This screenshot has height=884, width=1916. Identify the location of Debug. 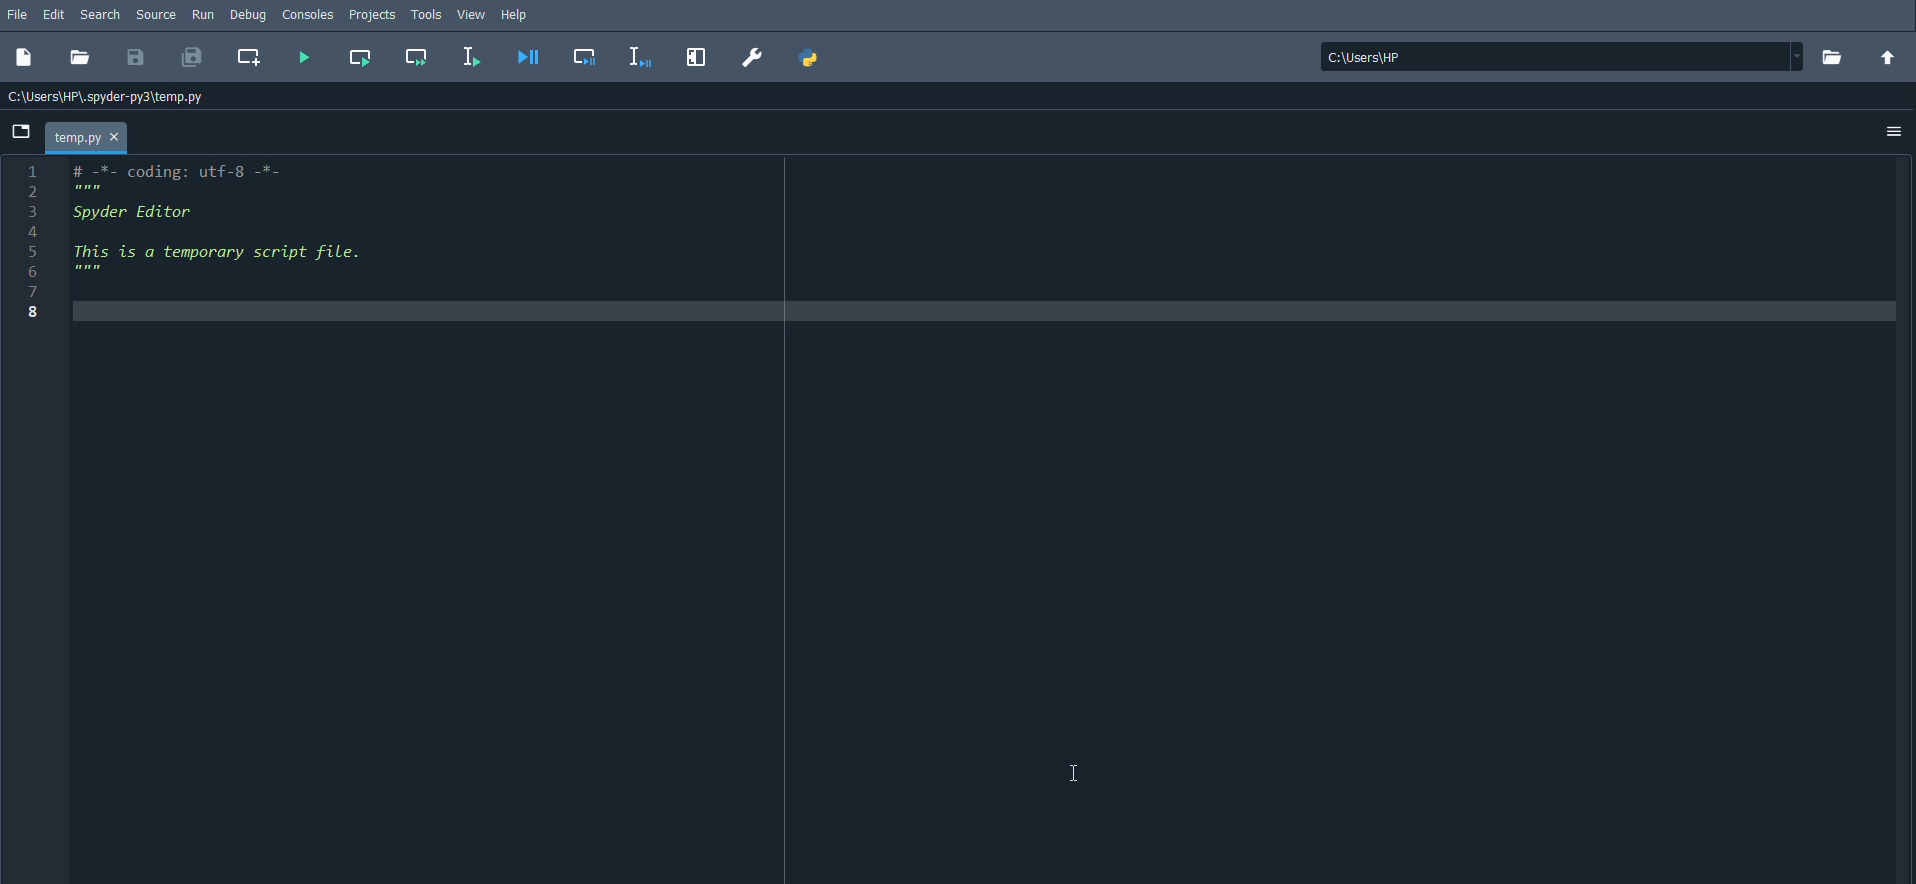
(252, 16).